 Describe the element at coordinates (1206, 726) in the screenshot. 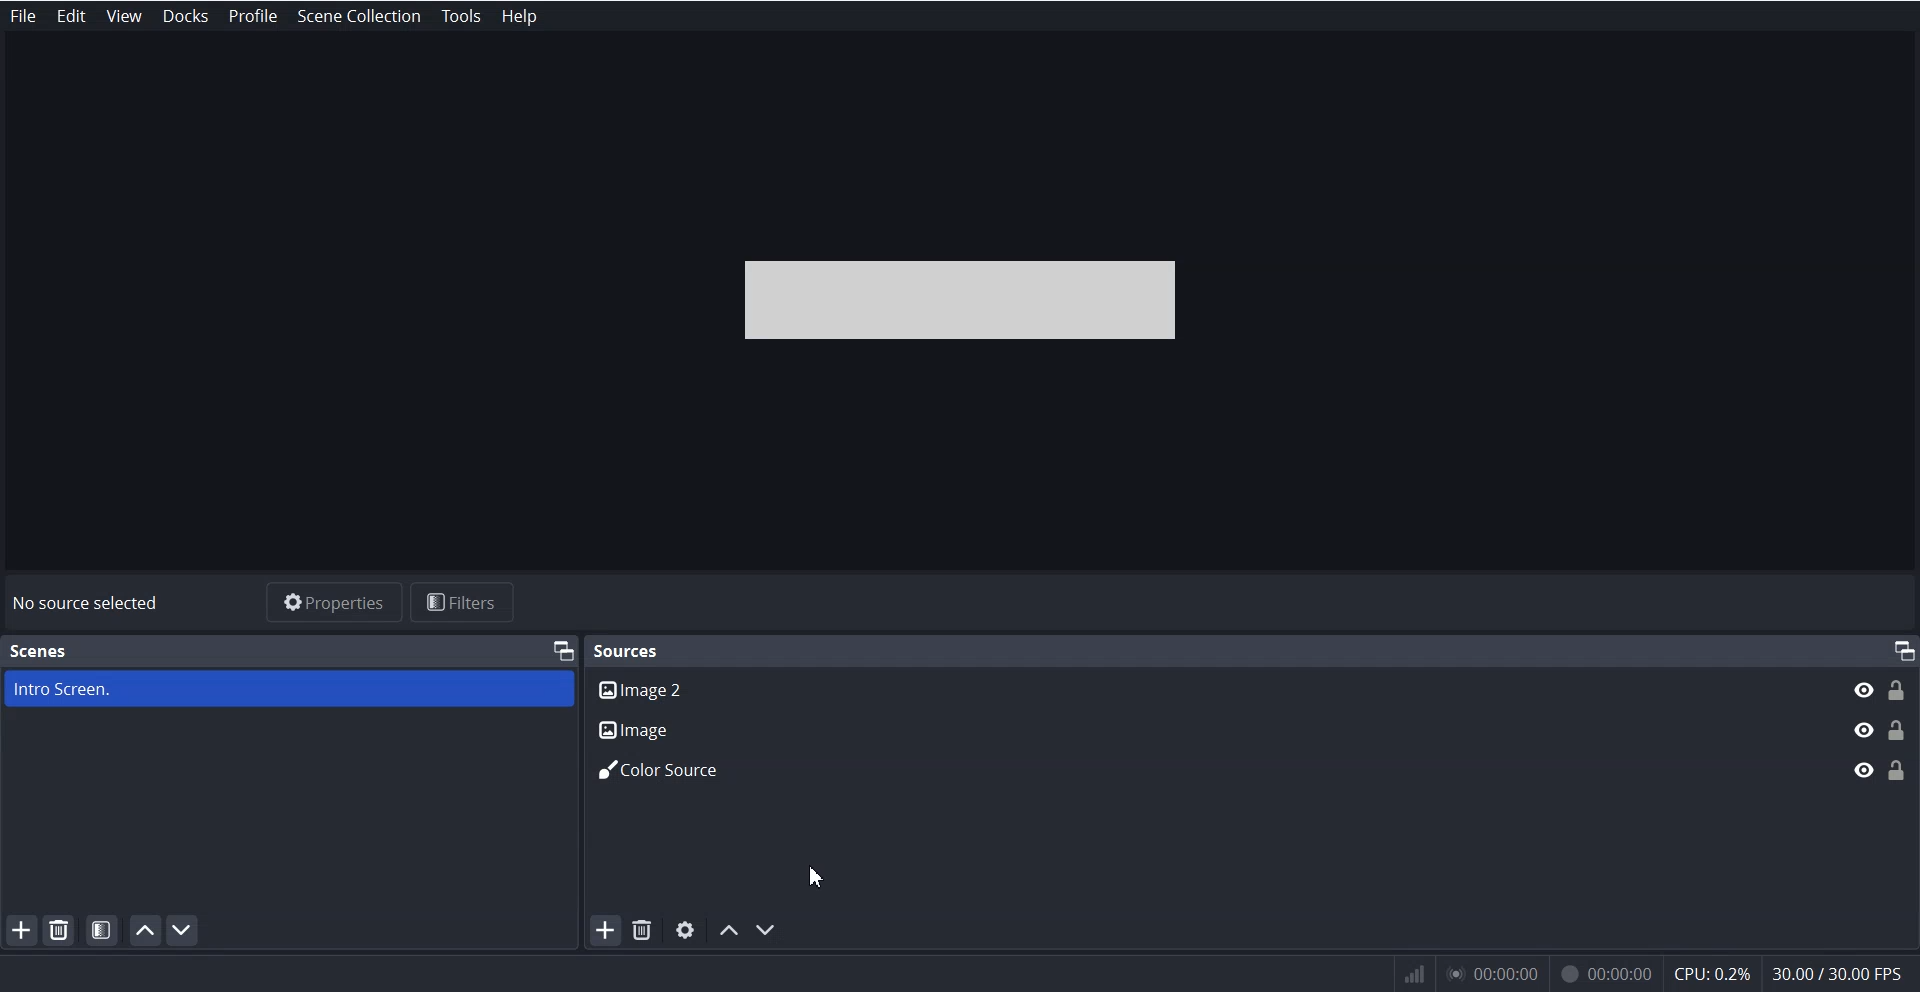

I see `Image` at that location.